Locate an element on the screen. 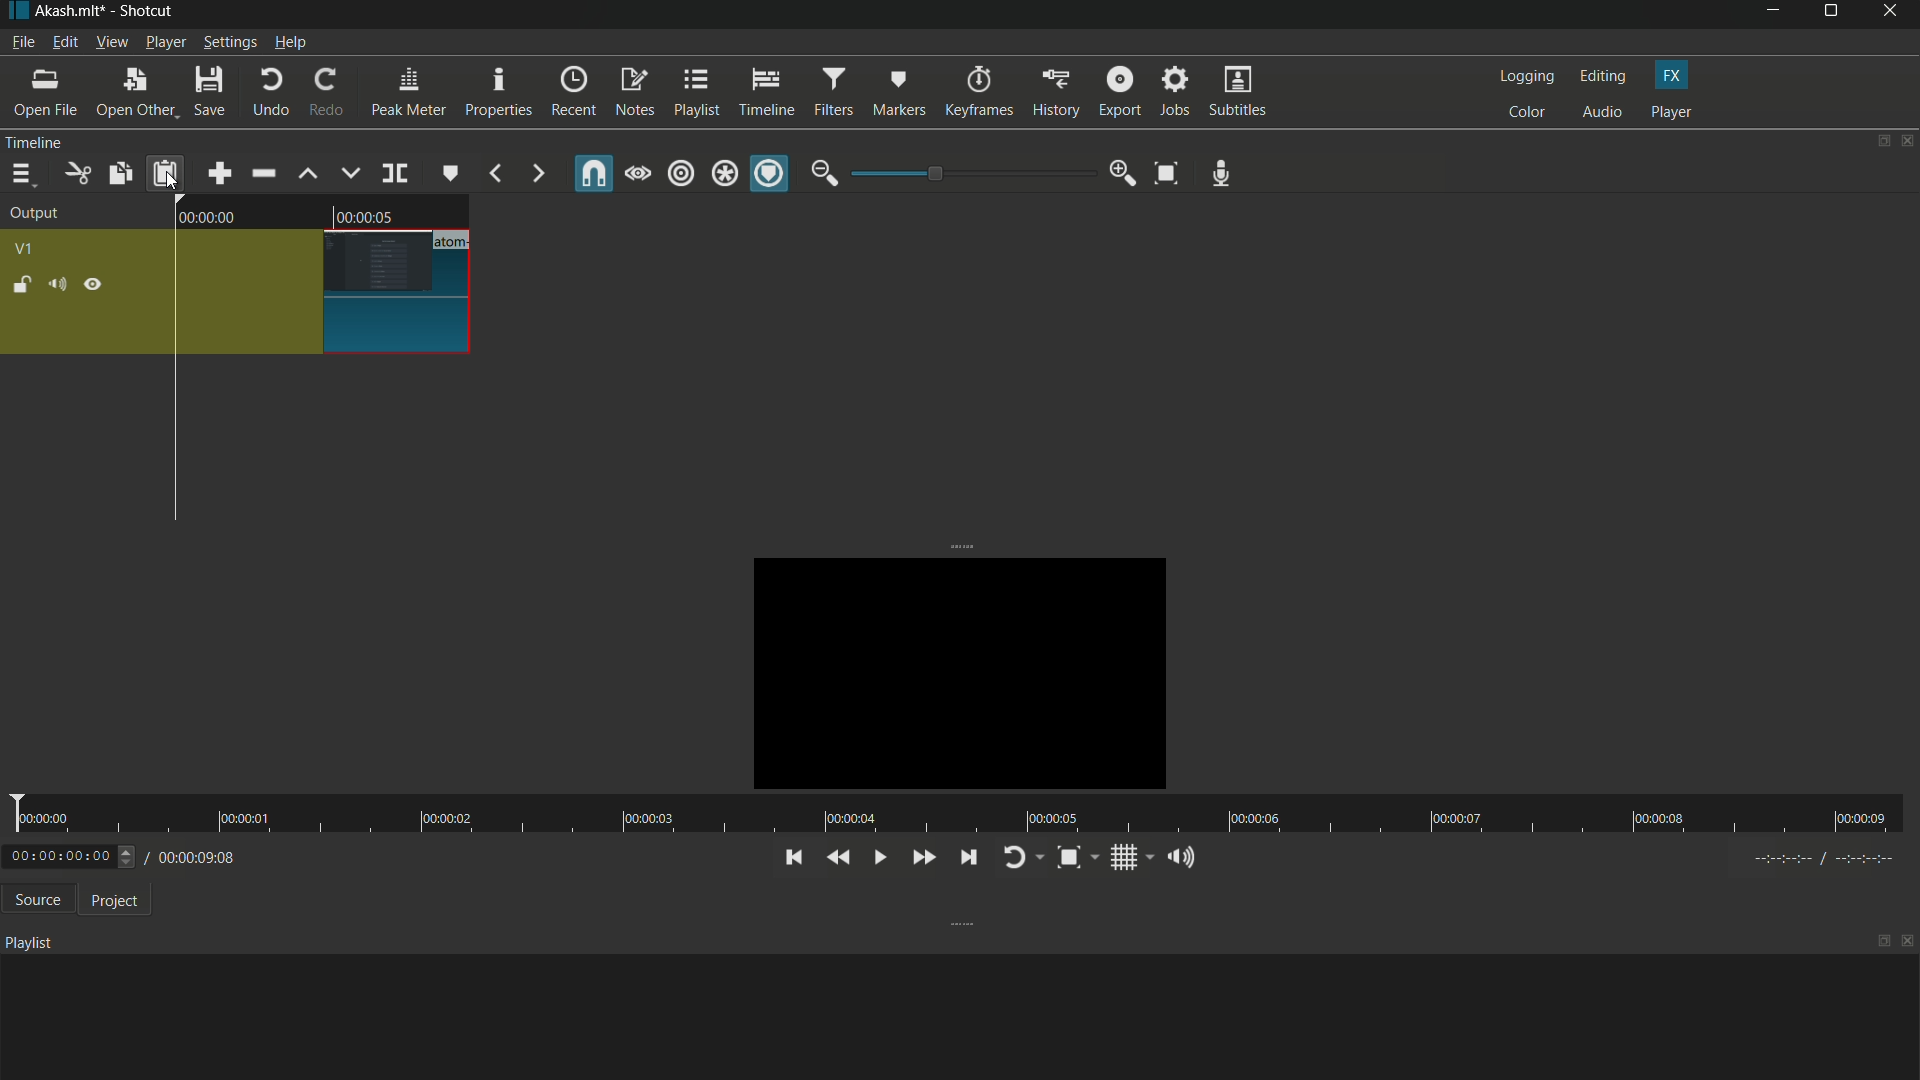 This screenshot has width=1920, height=1080. create/edit marker is located at coordinates (449, 172).